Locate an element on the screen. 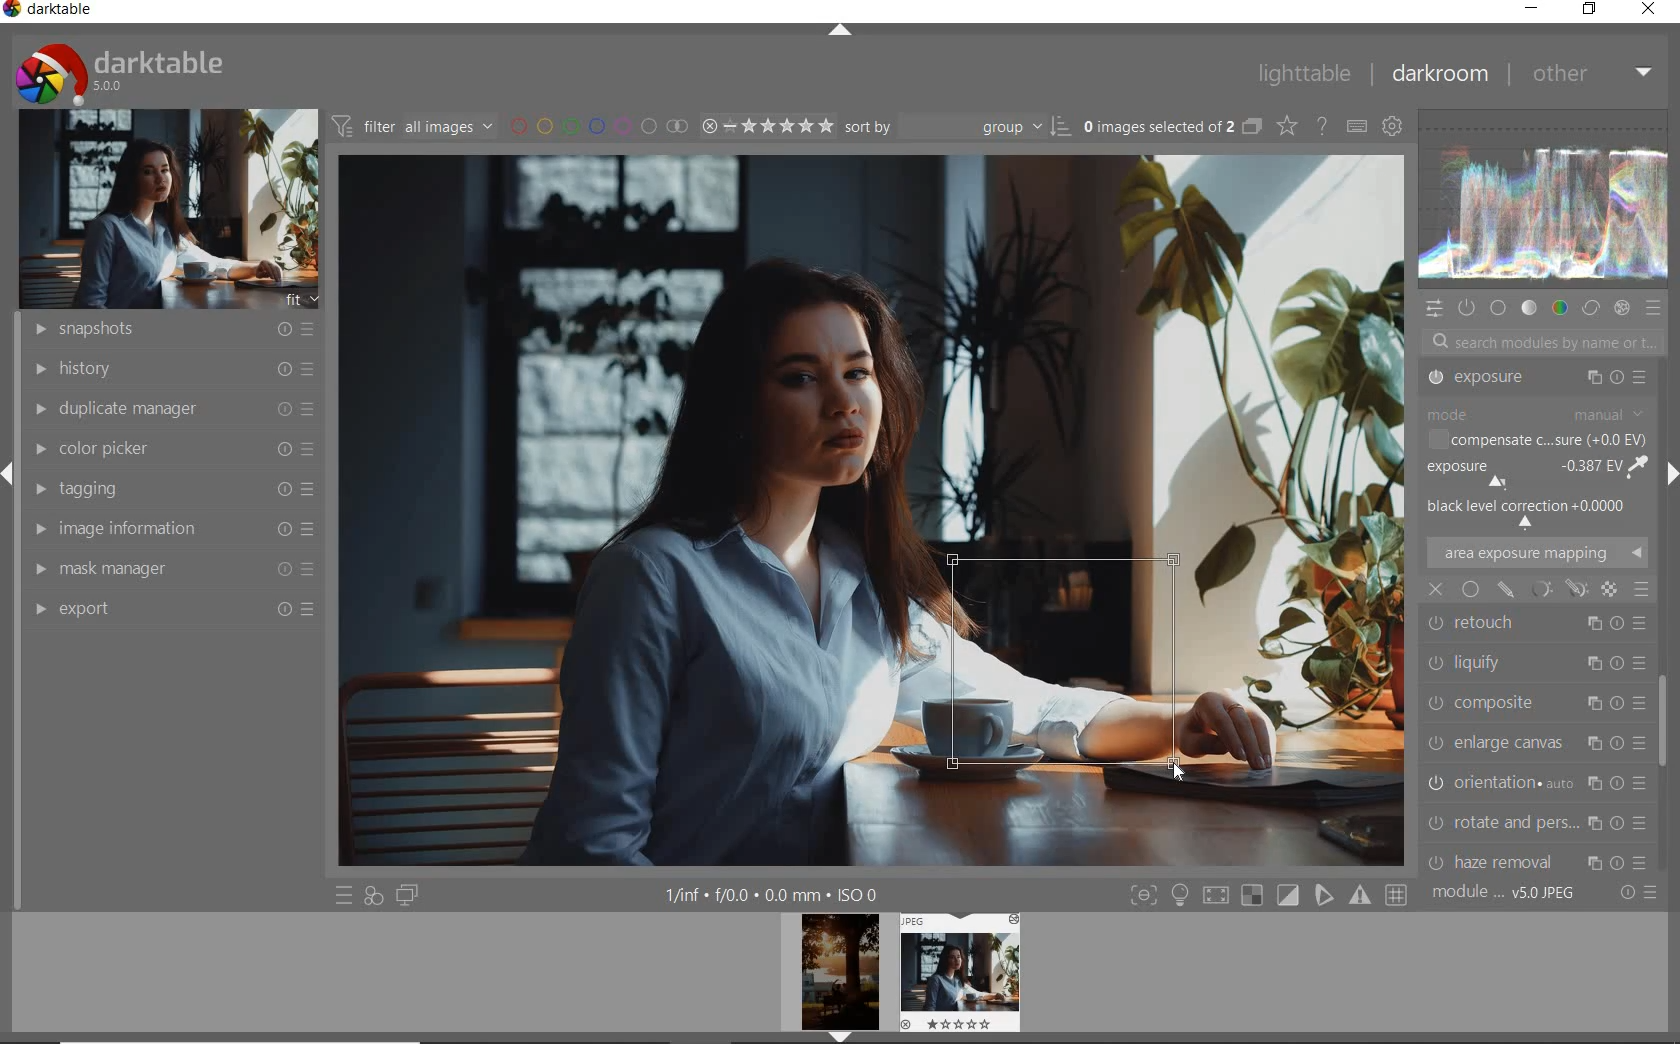  SYSTEM NAME is located at coordinates (50, 13).